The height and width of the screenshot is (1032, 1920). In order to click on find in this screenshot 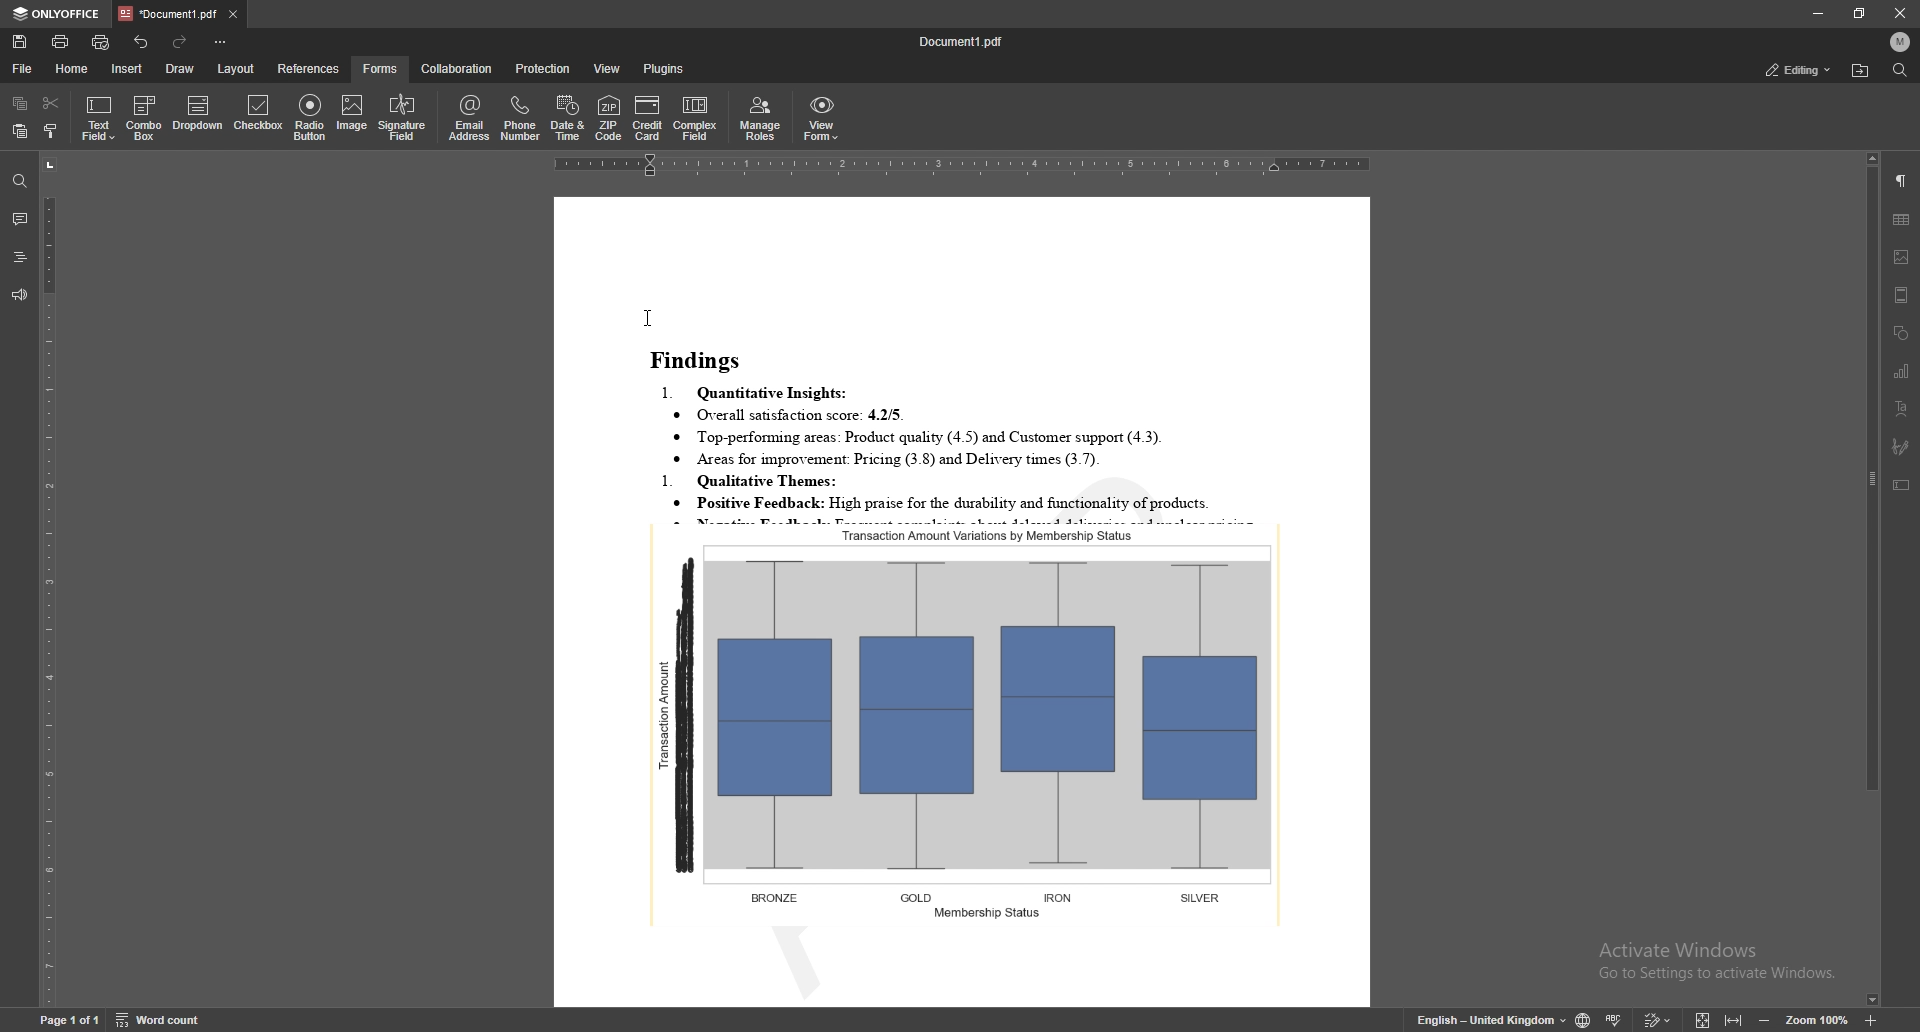, I will do `click(1901, 71)`.